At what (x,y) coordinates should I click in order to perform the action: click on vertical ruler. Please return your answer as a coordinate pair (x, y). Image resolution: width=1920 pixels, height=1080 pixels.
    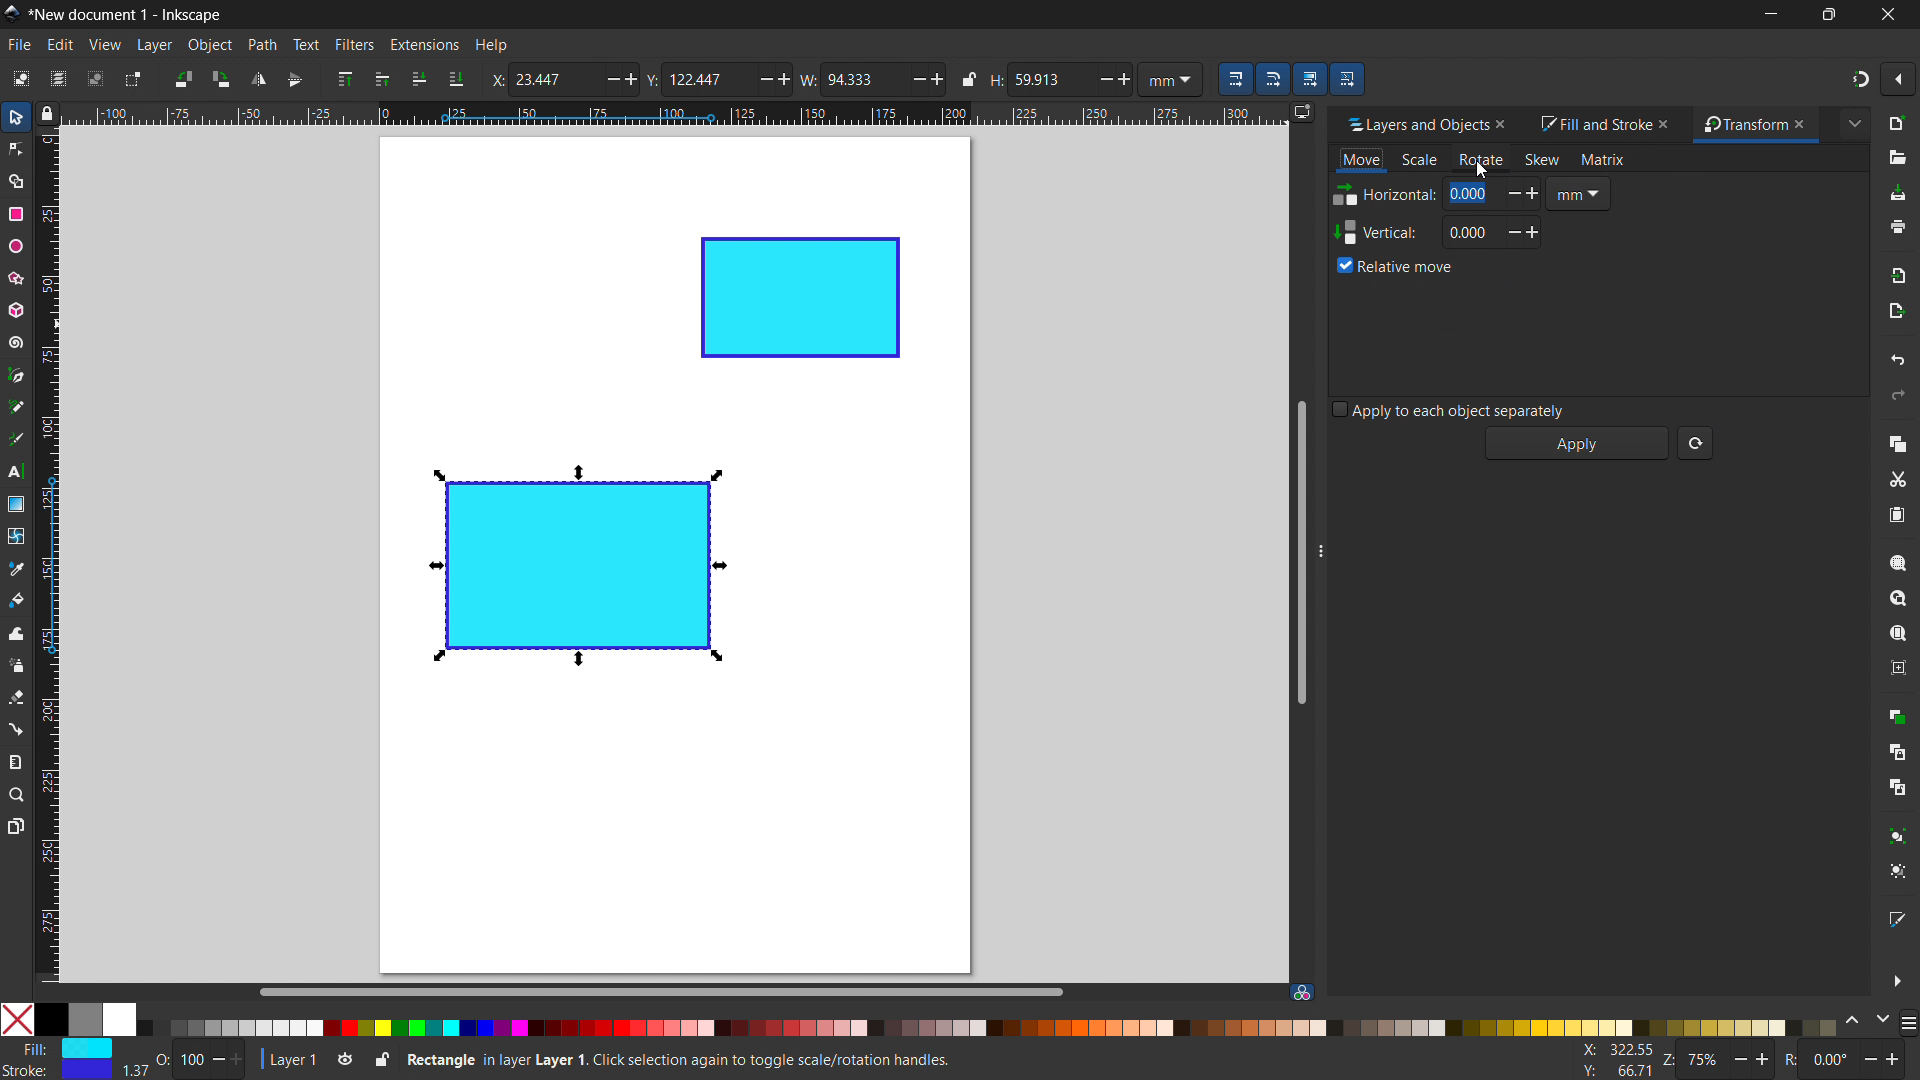
    Looking at the image, I should click on (48, 559).